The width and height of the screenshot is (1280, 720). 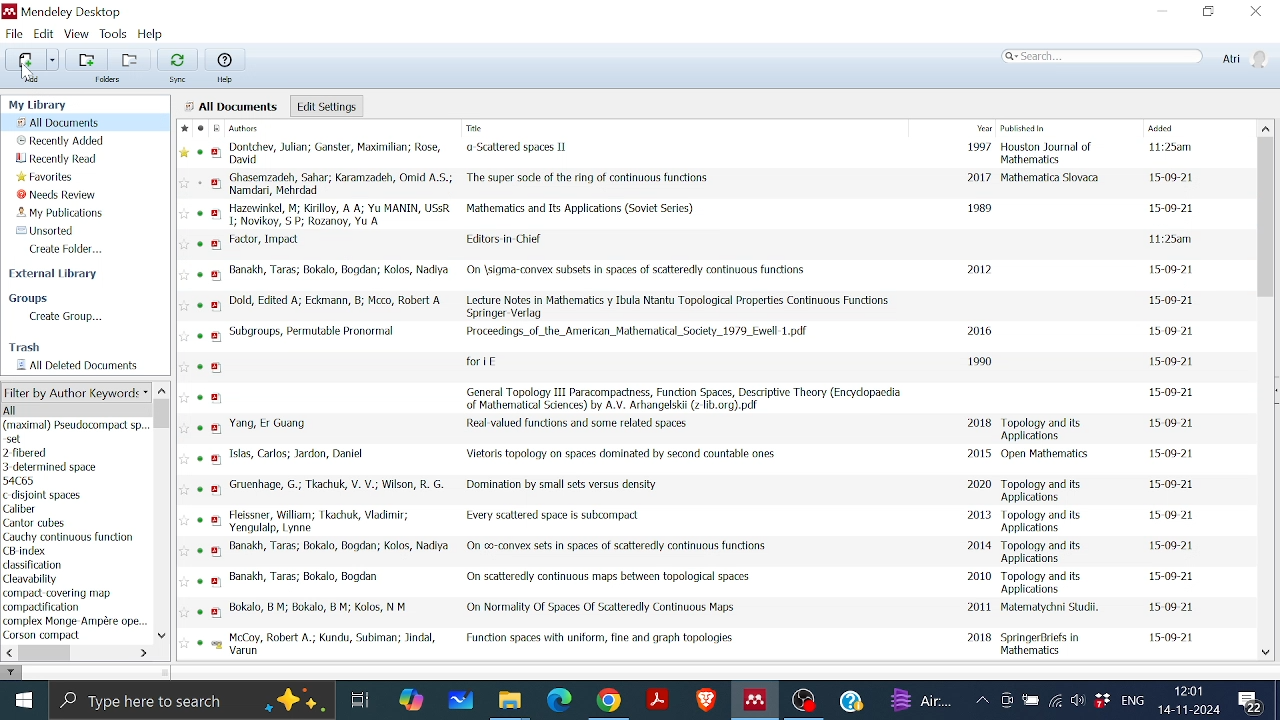 What do you see at coordinates (186, 521) in the screenshot?
I see `FAvourite` at bounding box center [186, 521].